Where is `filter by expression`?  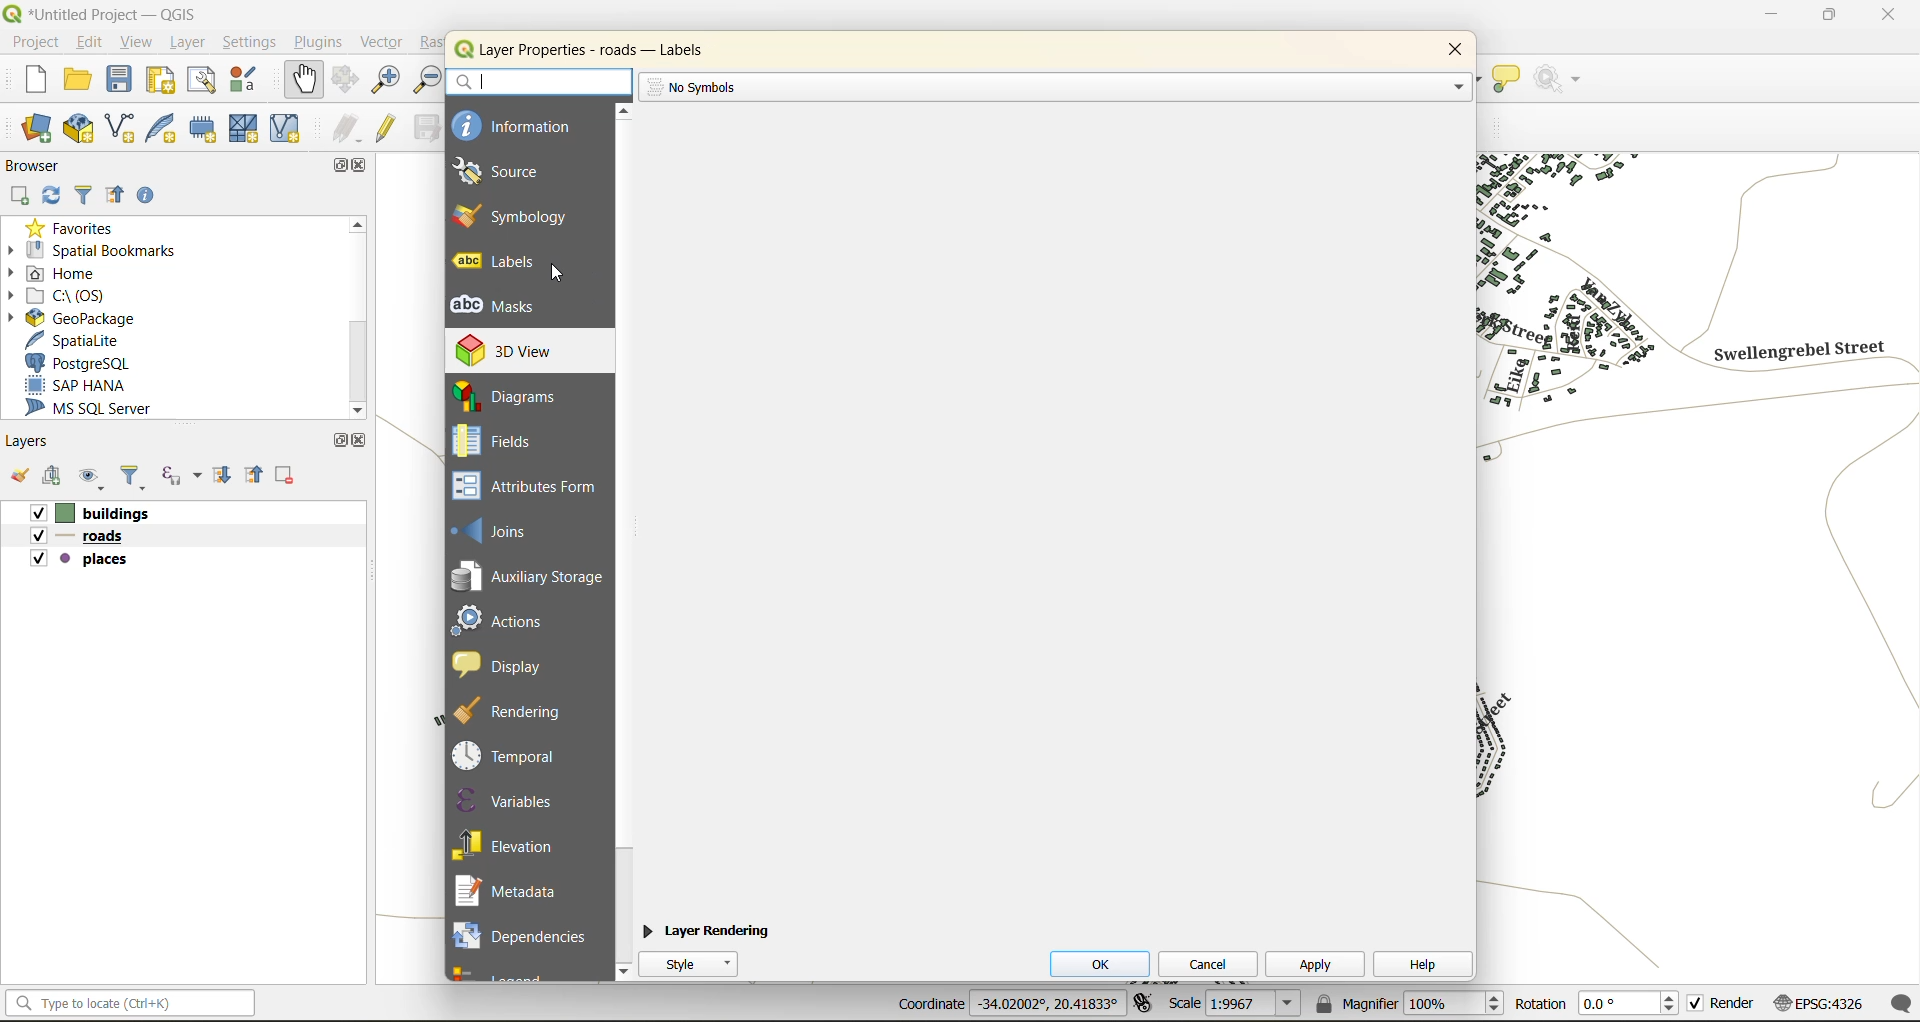
filter by expression is located at coordinates (181, 476).